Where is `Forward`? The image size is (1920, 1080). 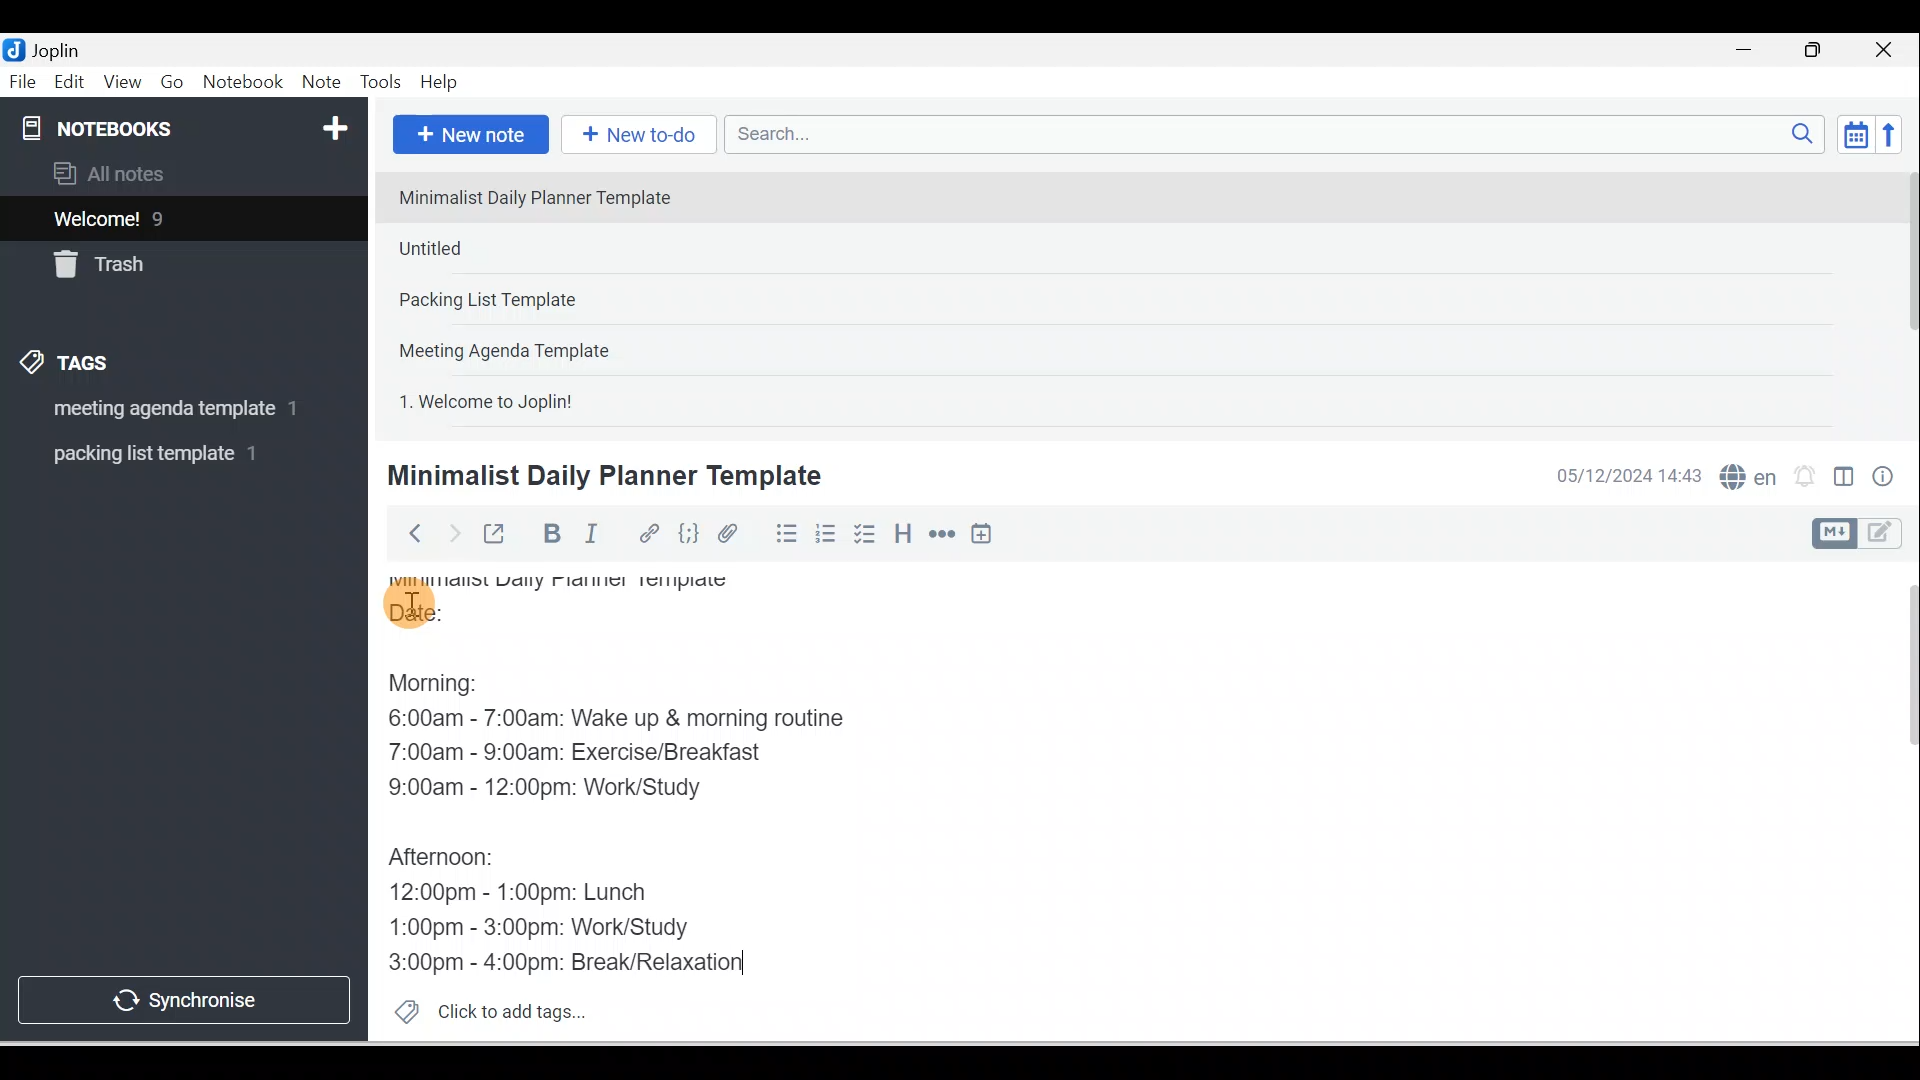 Forward is located at coordinates (452, 532).